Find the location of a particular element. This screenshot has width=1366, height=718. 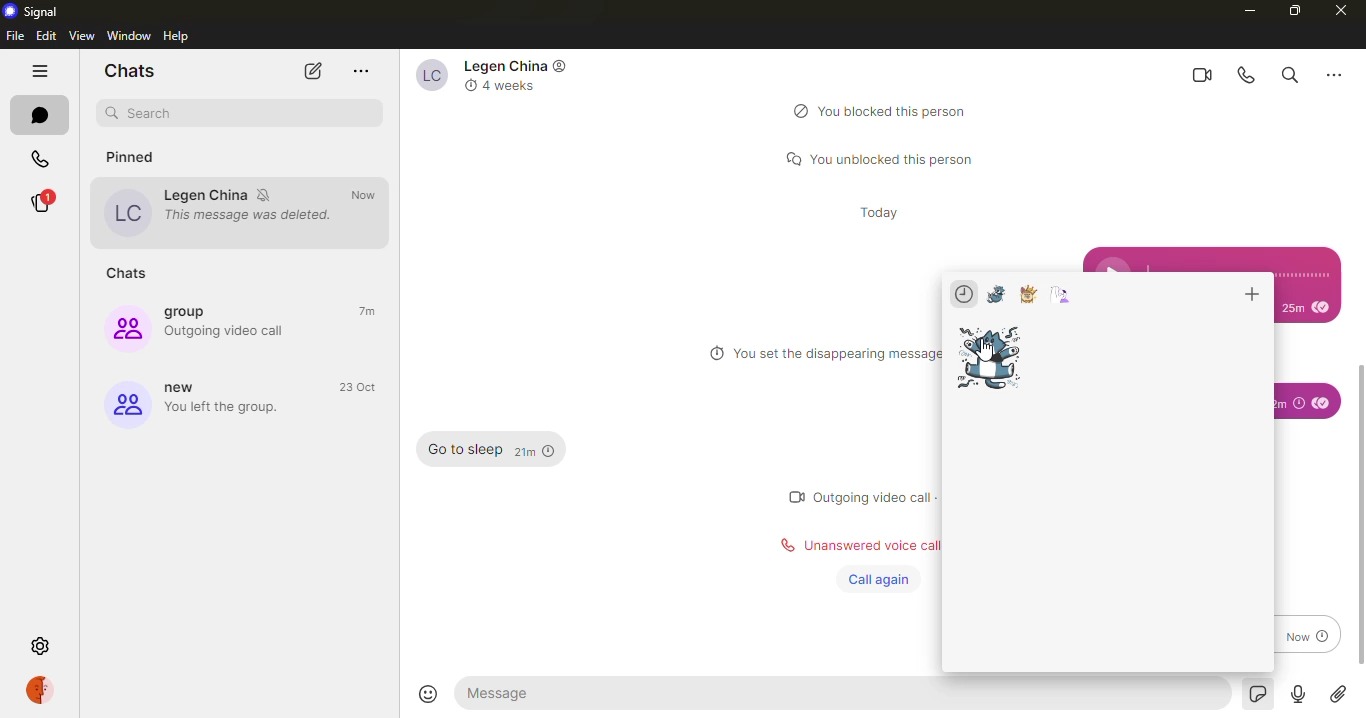

message is located at coordinates (465, 450).